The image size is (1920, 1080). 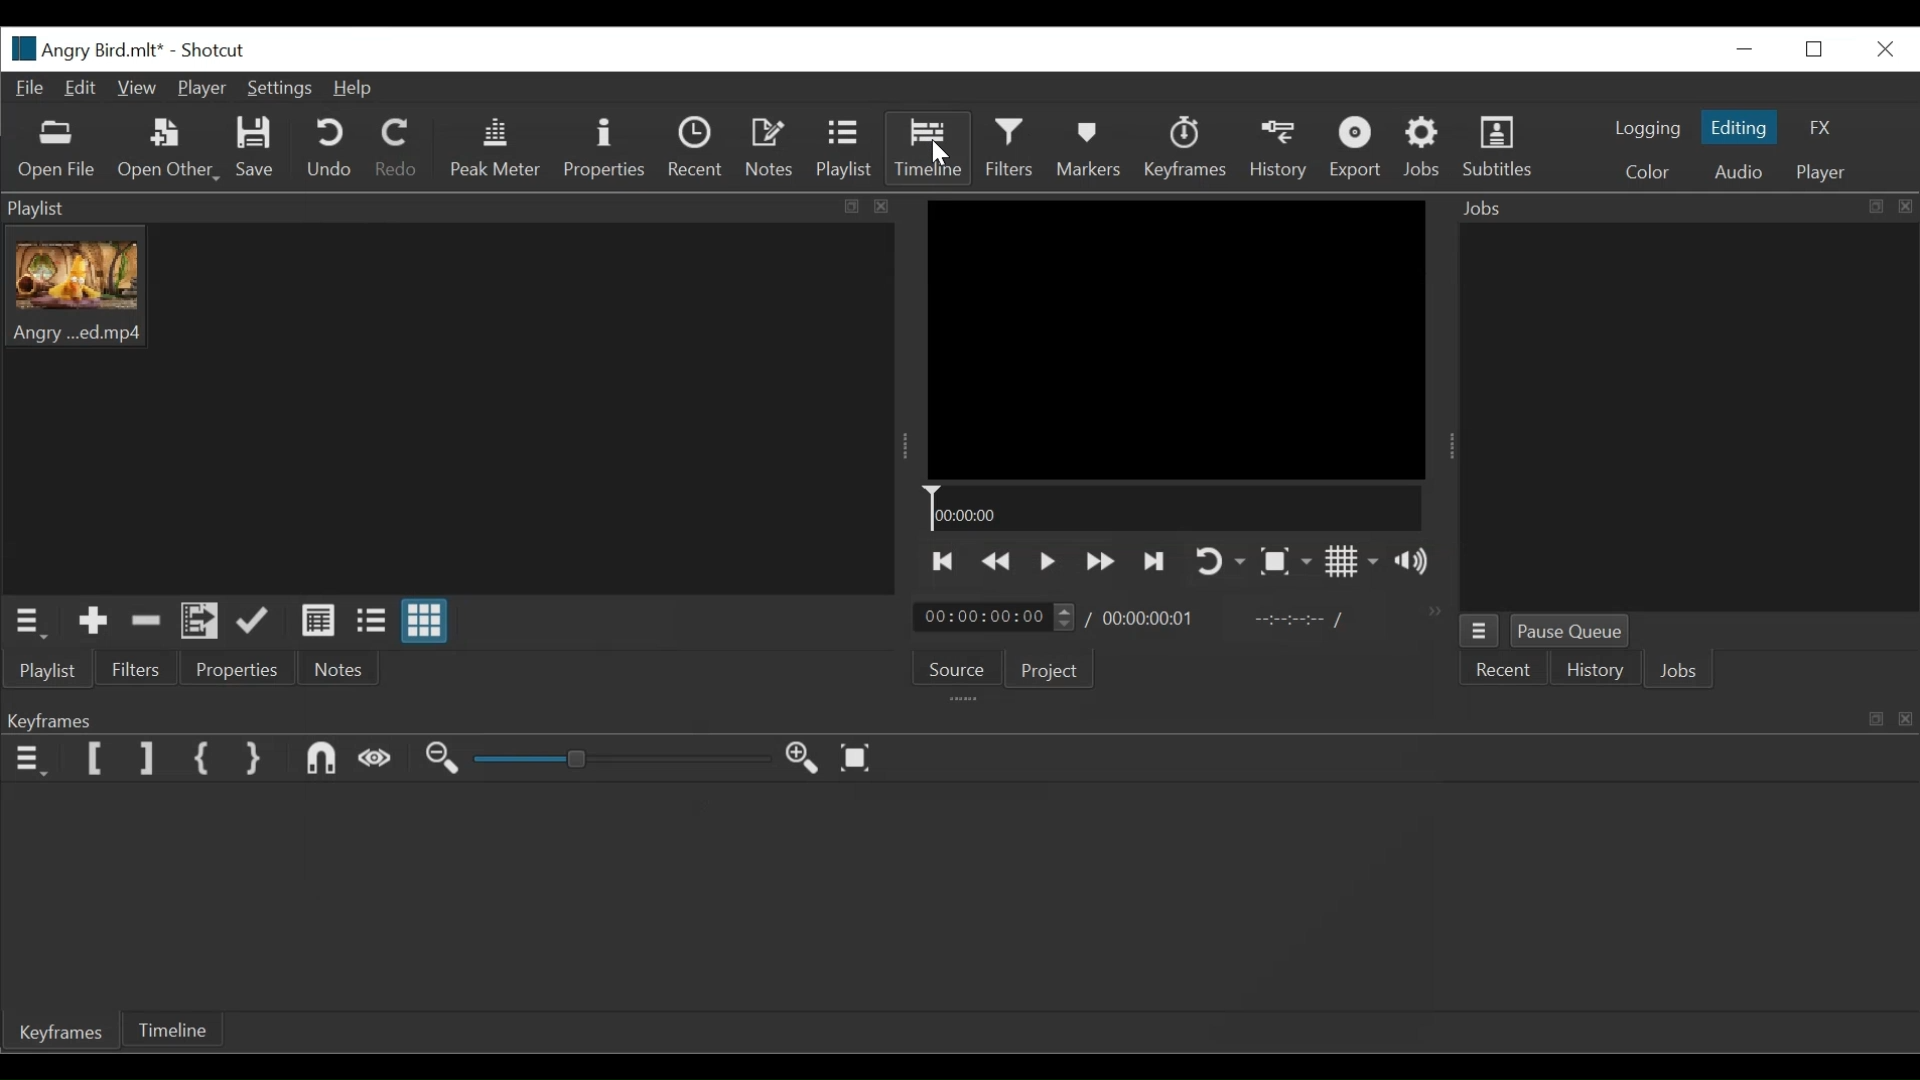 What do you see at coordinates (956, 668) in the screenshot?
I see `Source` at bounding box center [956, 668].